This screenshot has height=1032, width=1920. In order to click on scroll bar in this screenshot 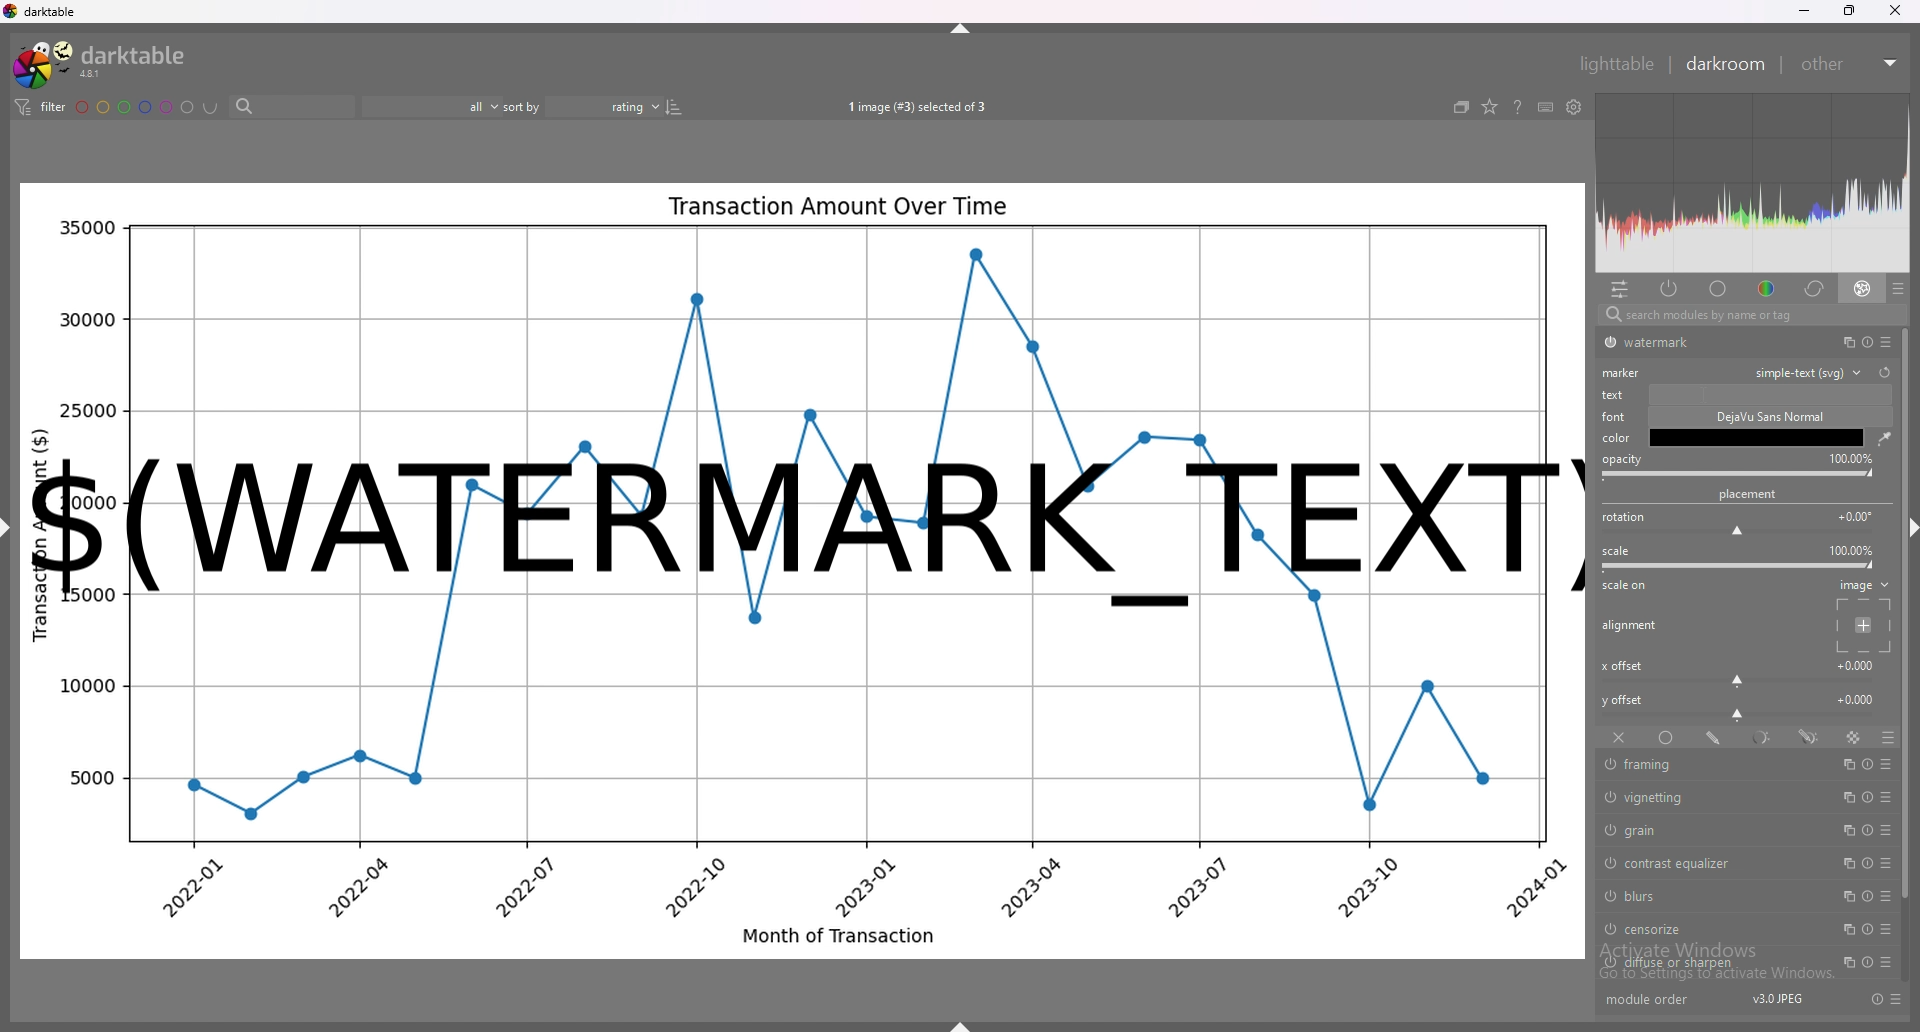, I will do `click(1908, 618)`.